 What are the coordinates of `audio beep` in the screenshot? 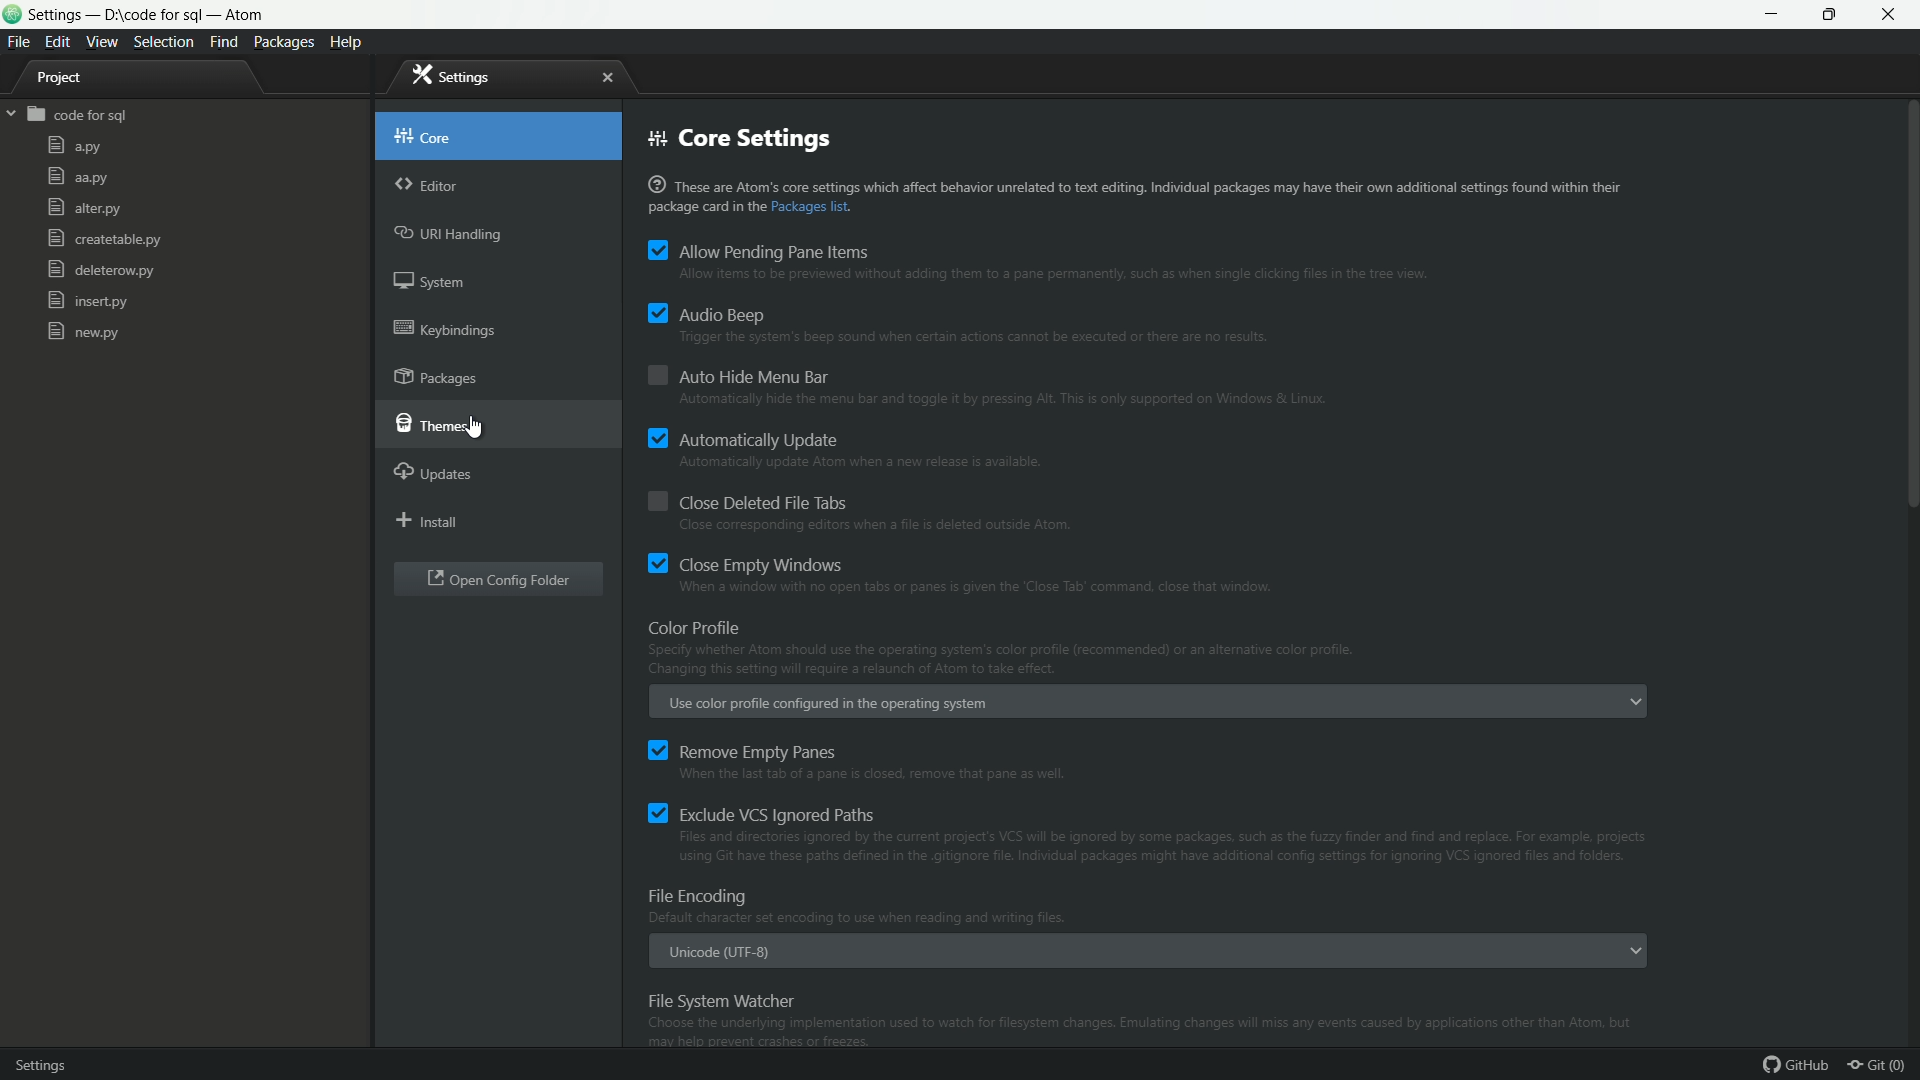 It's located at (707, 314).